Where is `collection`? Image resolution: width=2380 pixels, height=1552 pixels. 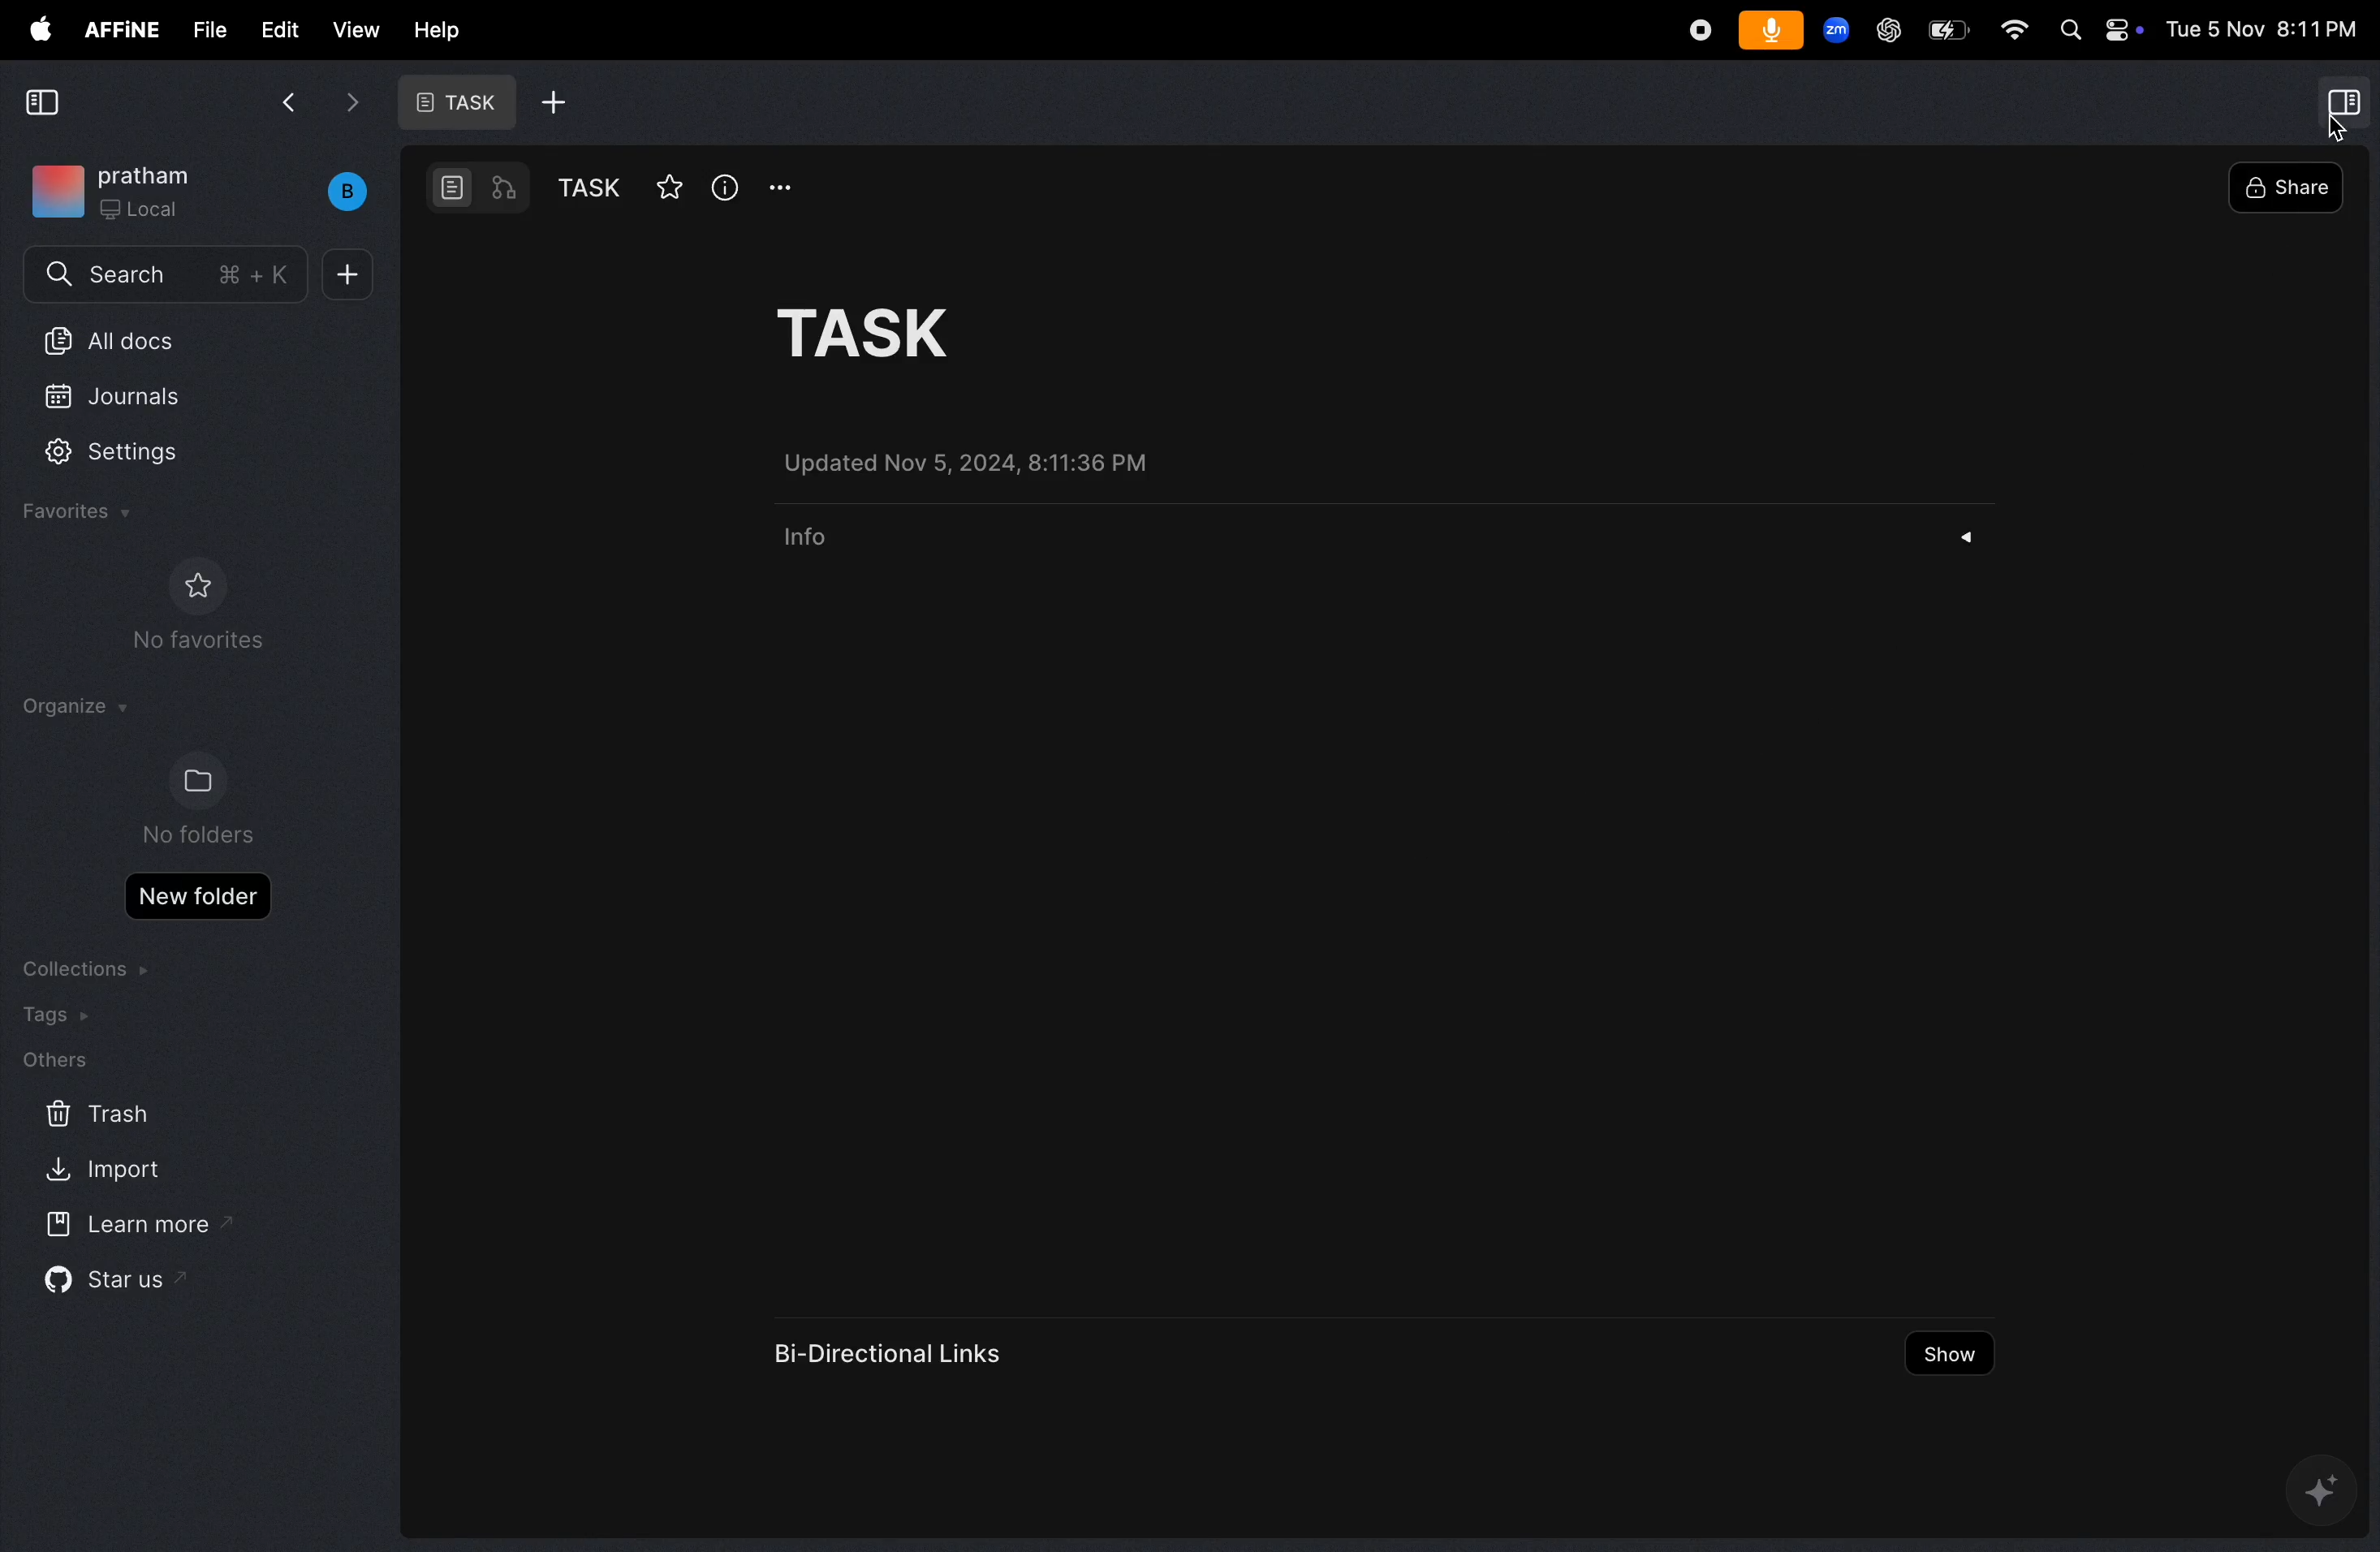
collection is located at coordinates (90, 968).